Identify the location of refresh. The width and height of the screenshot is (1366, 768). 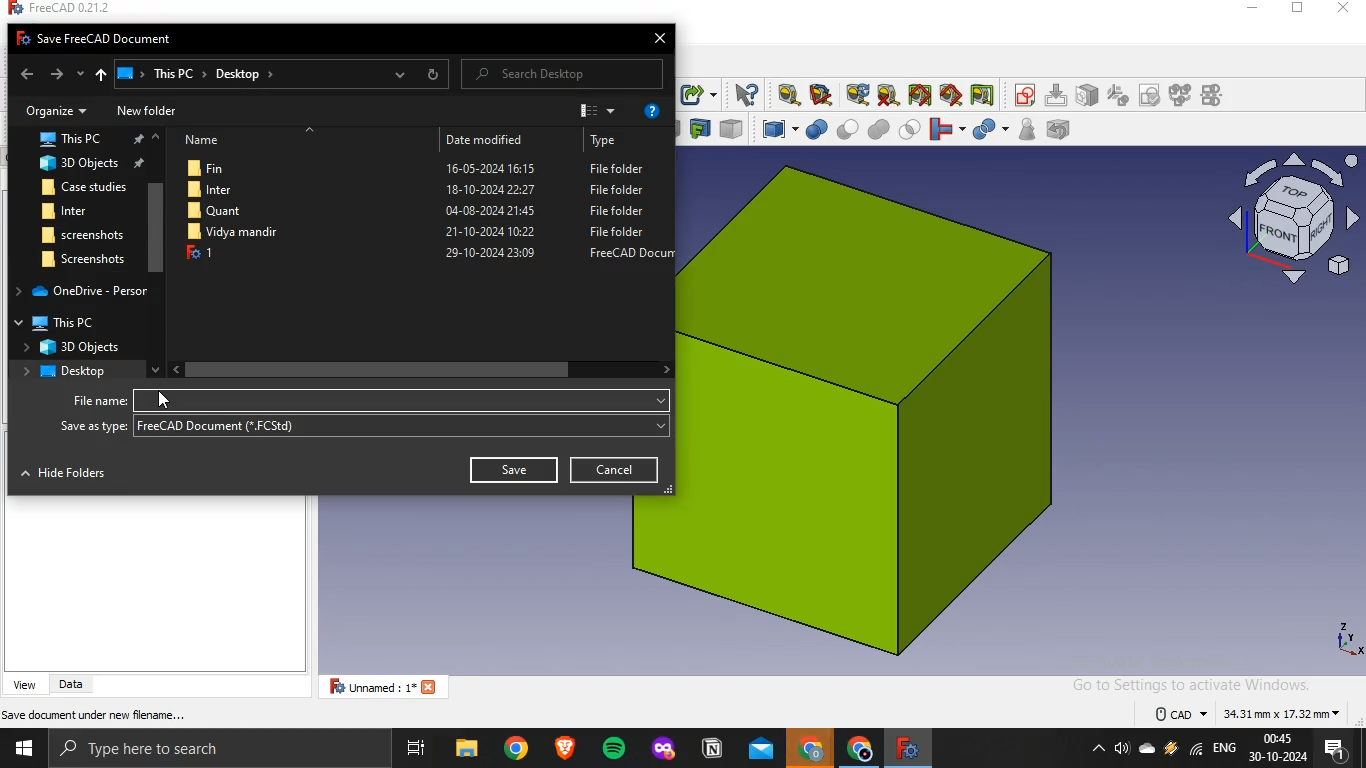
(432, 75).